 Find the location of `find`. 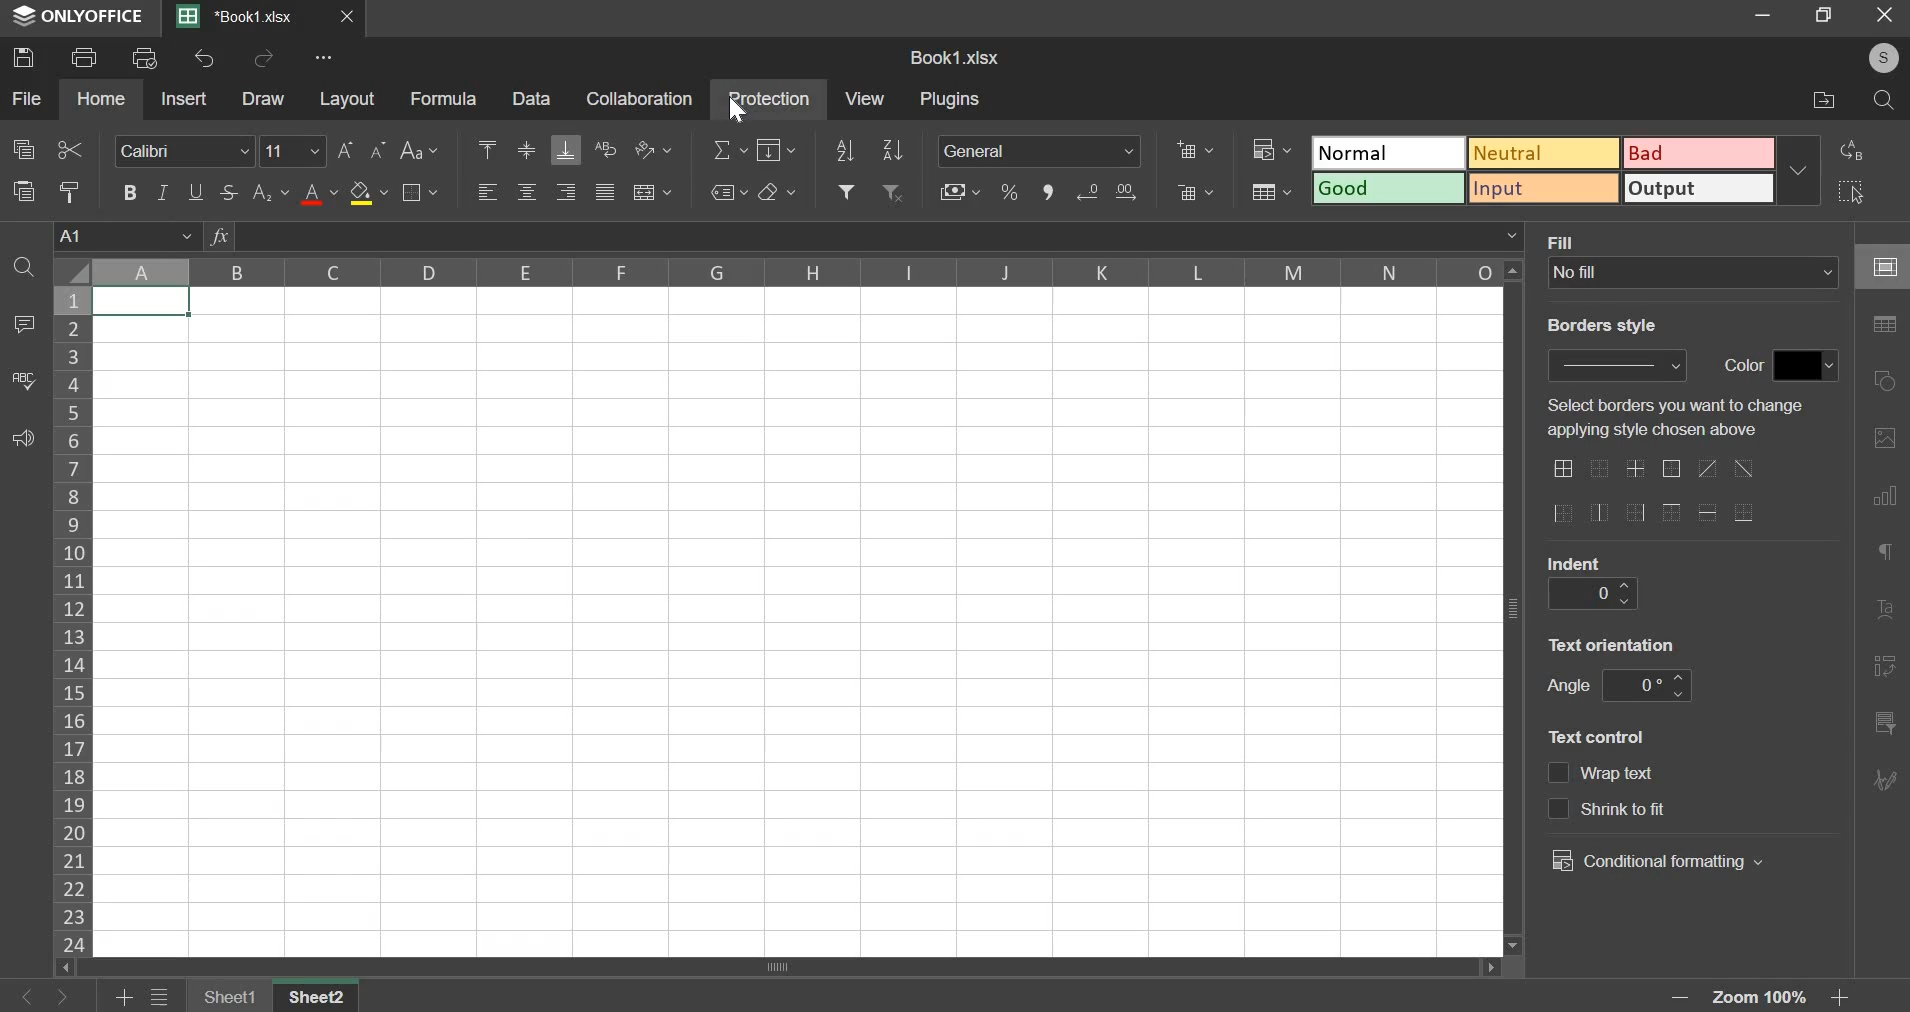

find is located at coordinates (25, 267).